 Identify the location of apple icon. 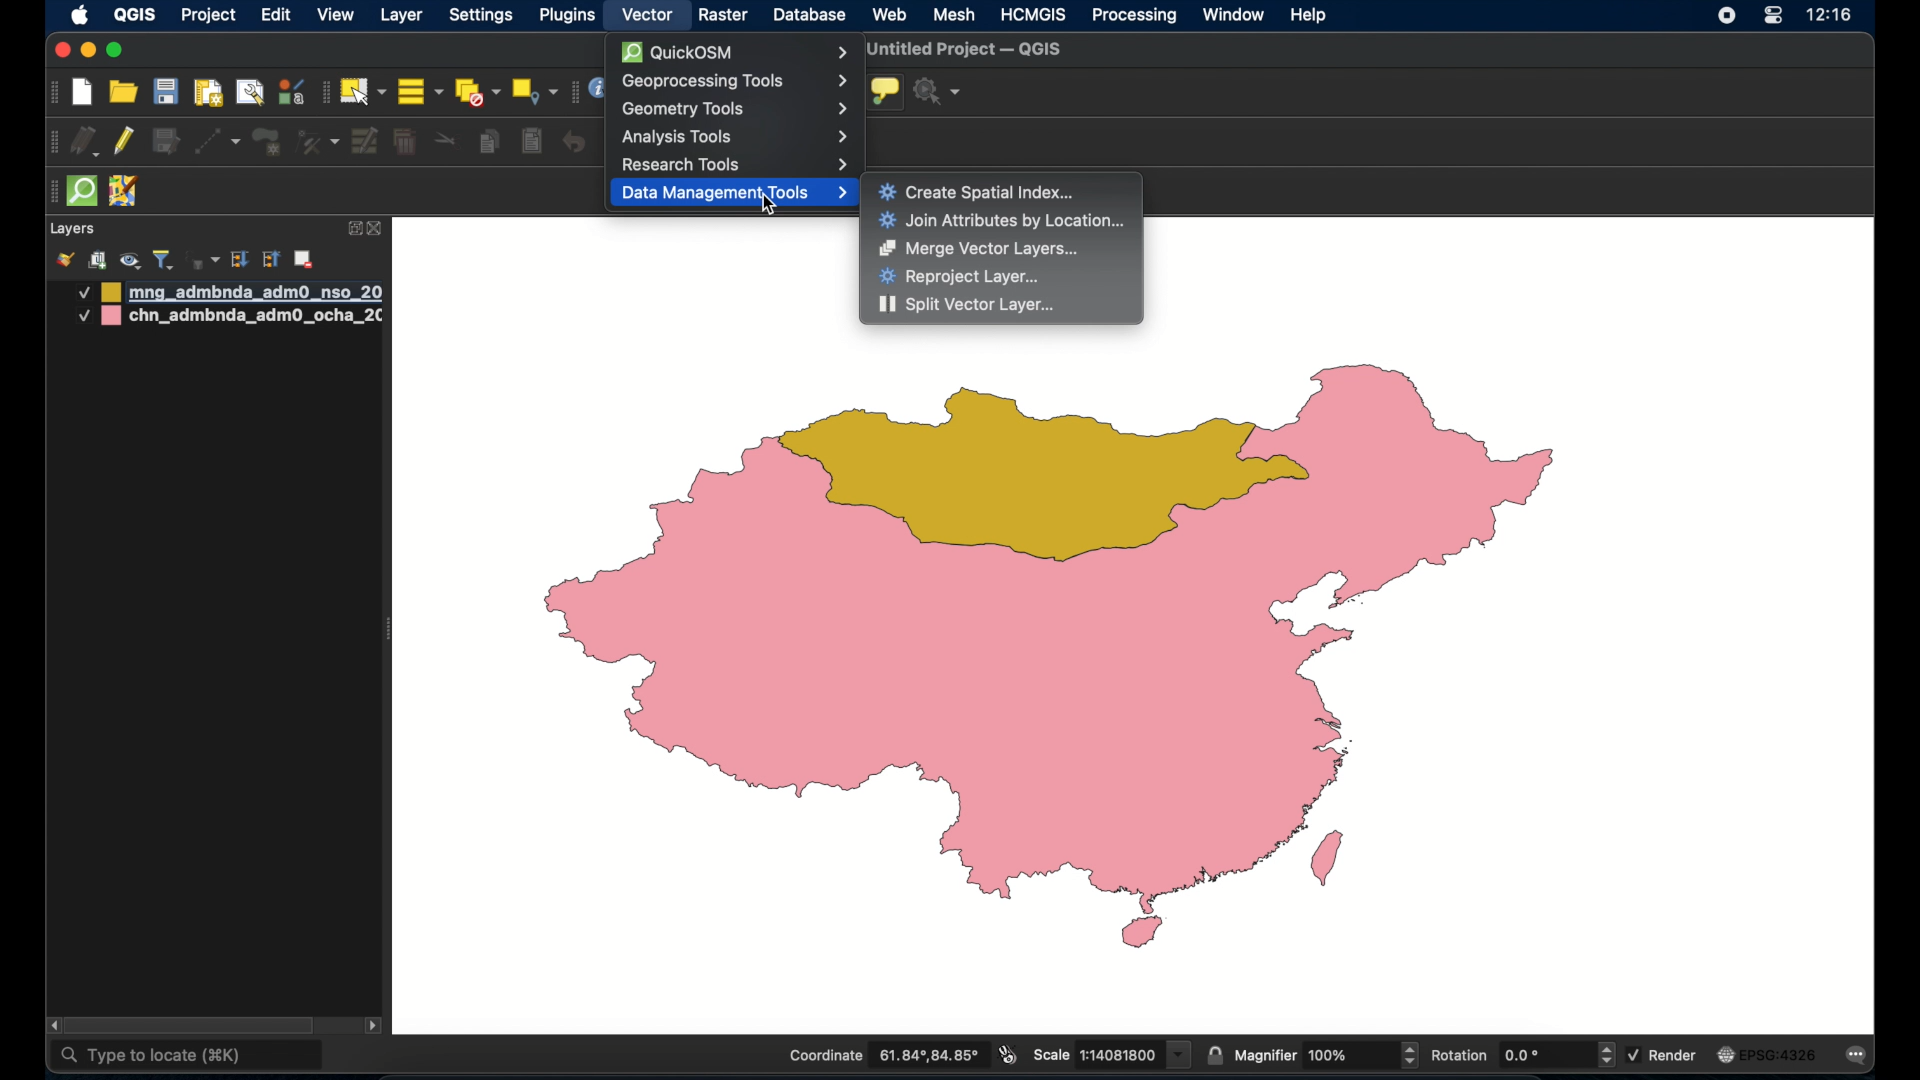
(80, 15).